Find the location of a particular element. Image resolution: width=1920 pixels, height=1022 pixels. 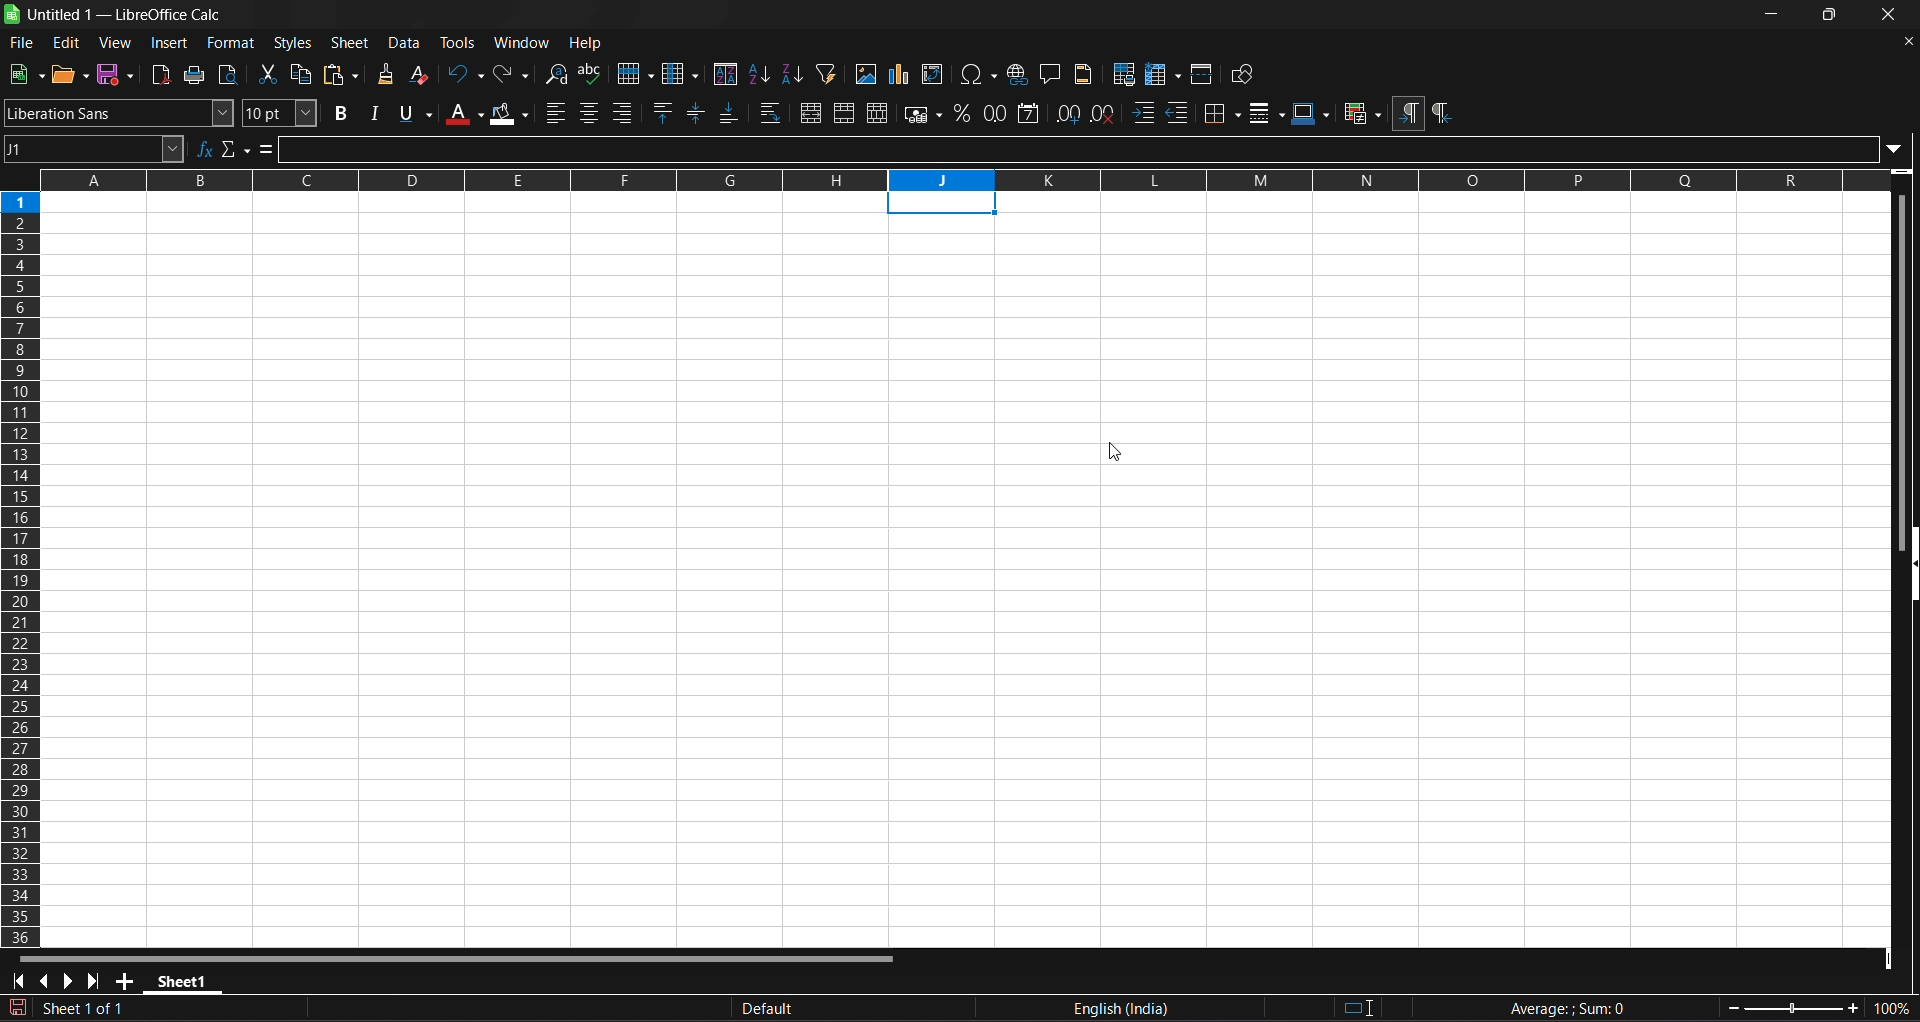

italic is located at coordinates (375, 114).